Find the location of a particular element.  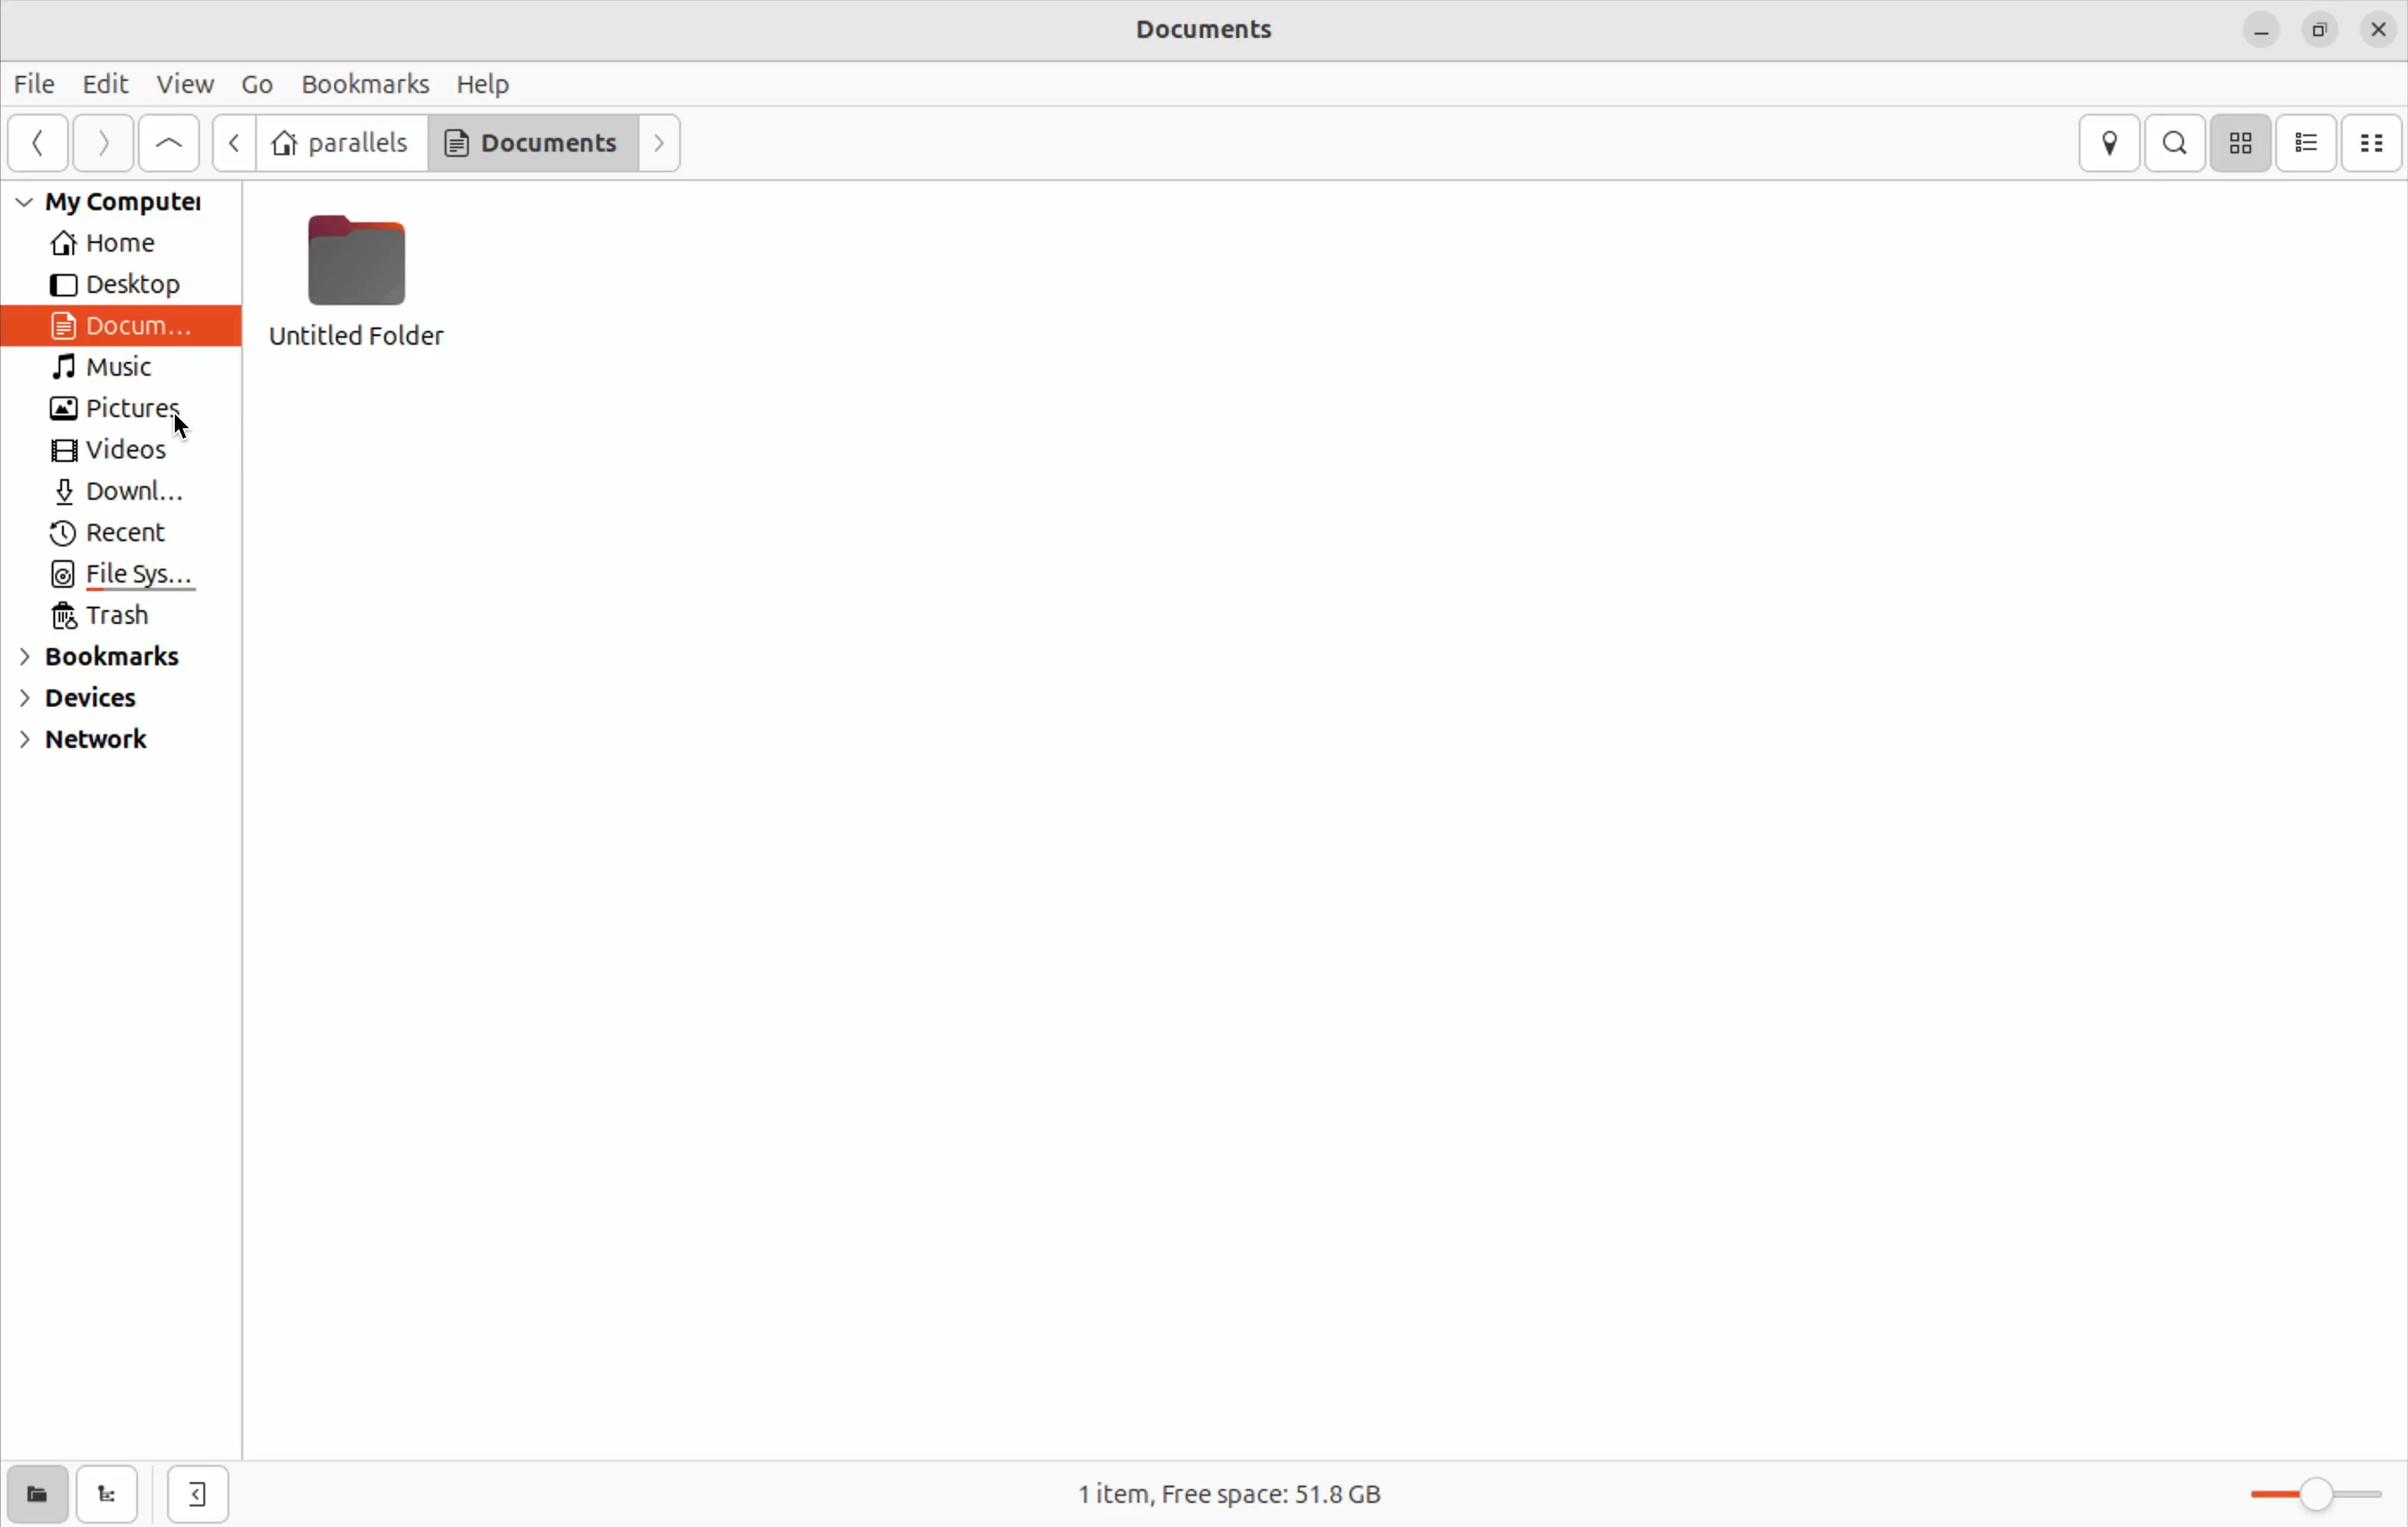

docum... is located at coordinates (125, 324).